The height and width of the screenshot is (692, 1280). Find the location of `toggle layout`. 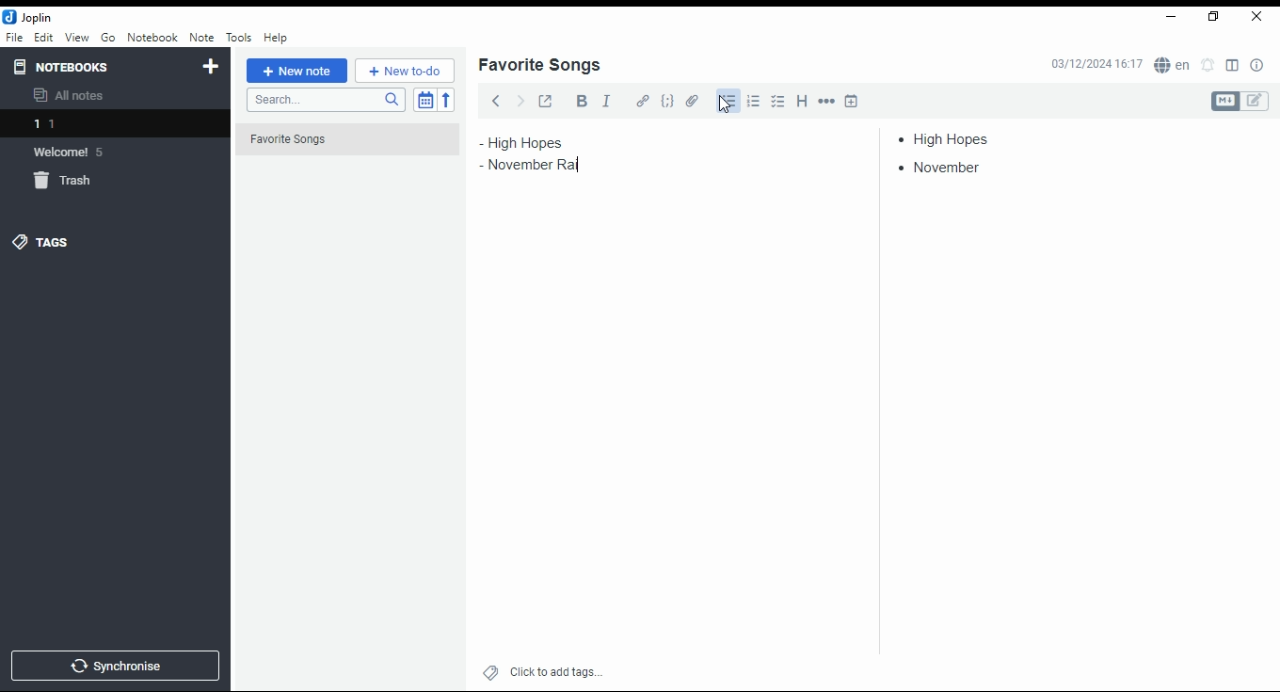

toggle layout is located at coordinates (1233, 66).